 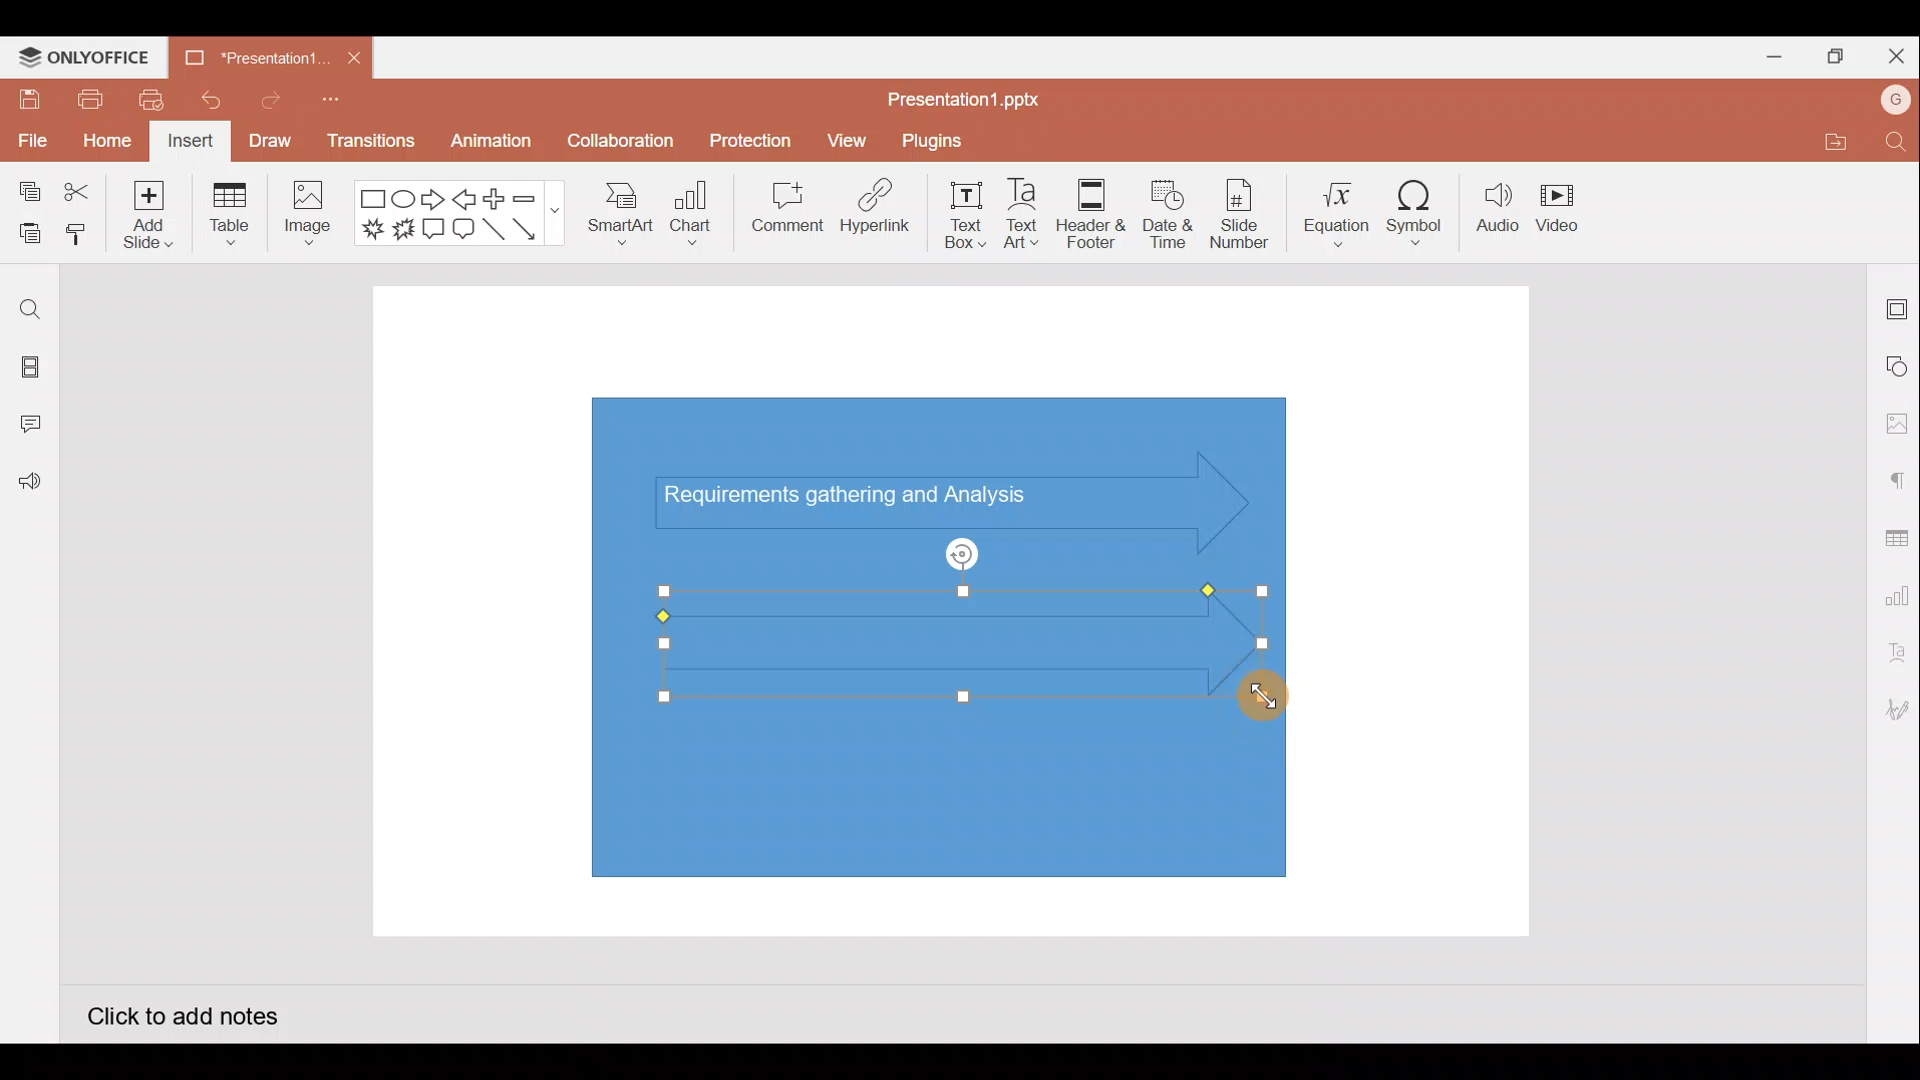 I want to click on Video, so click(x=1560, y=204).